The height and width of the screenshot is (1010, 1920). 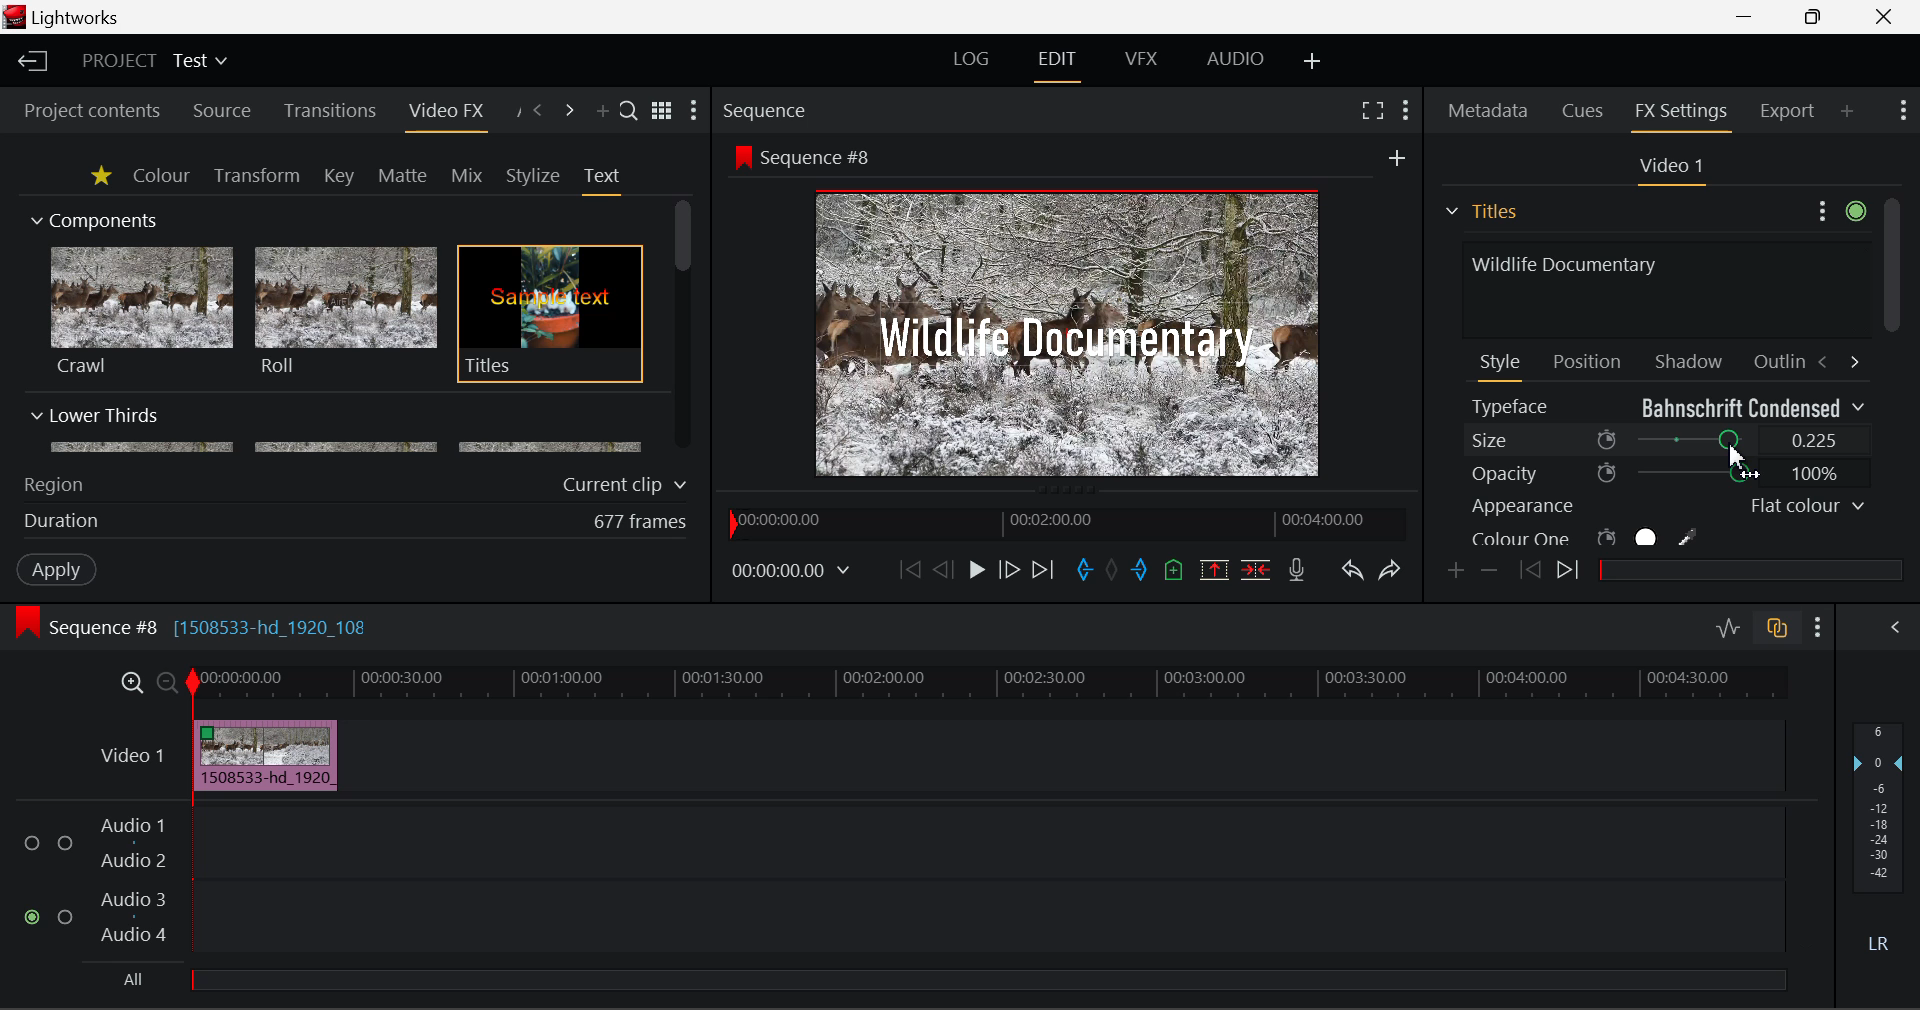 What do you see at coordinates (694, 110) in the screenshot?
I see `Show Settings` at bounding box center [694, 110].